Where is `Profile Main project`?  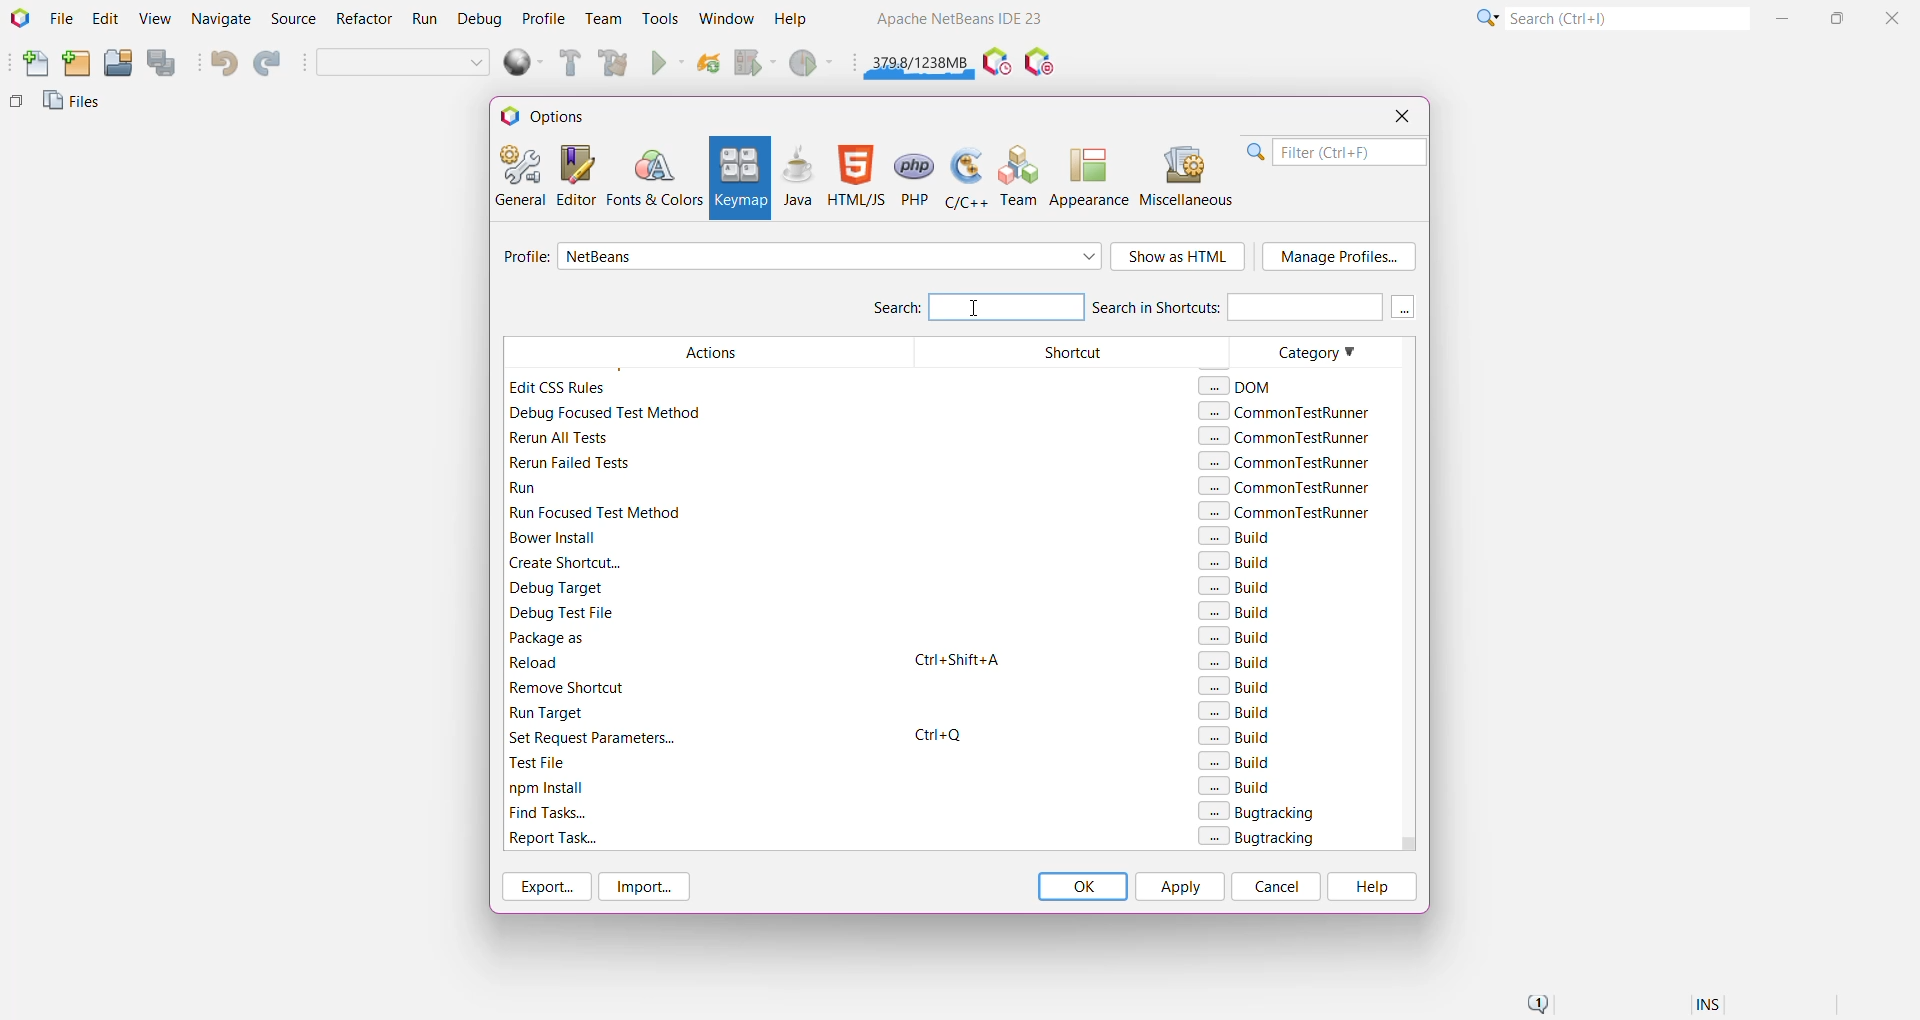
Profile Main project is located at coordinates (813, 65).